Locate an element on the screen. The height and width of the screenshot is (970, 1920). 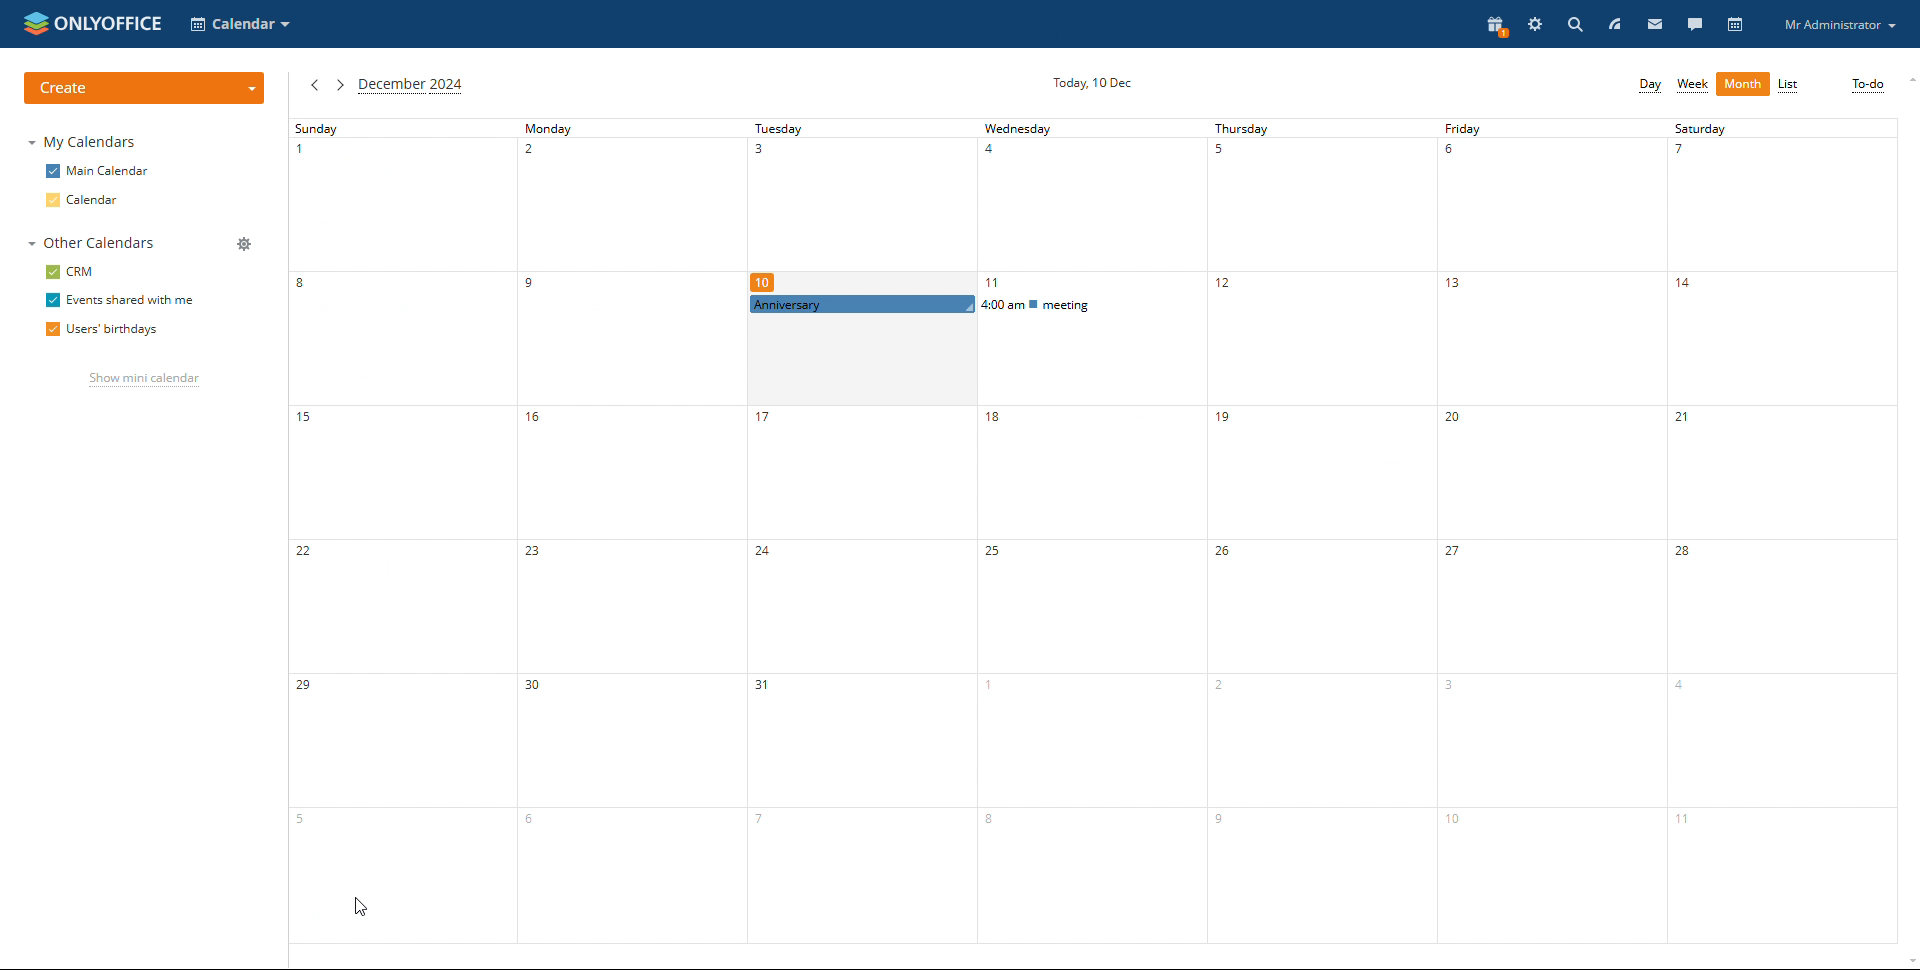
to-do is located at coordinates (1867, 85).